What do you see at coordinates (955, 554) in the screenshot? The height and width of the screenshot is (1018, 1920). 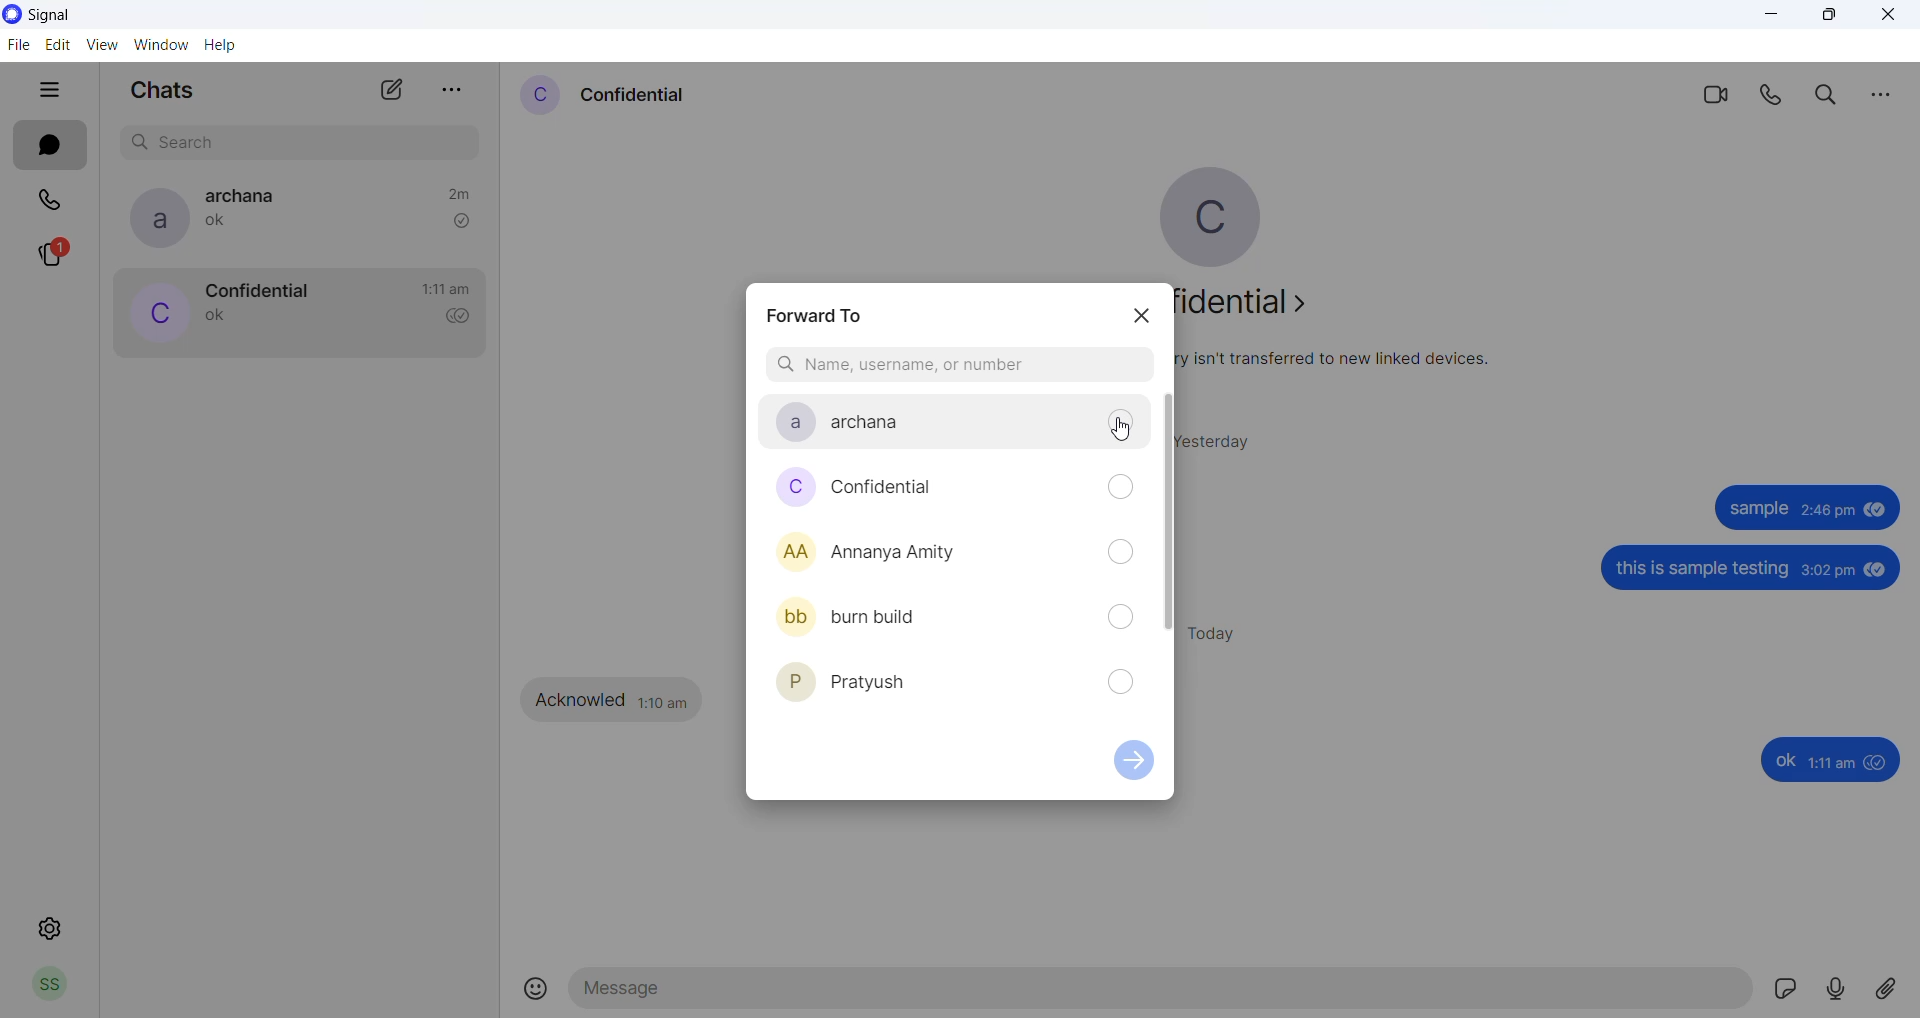 I see `saved contacts` at bounding box center [955, 554].